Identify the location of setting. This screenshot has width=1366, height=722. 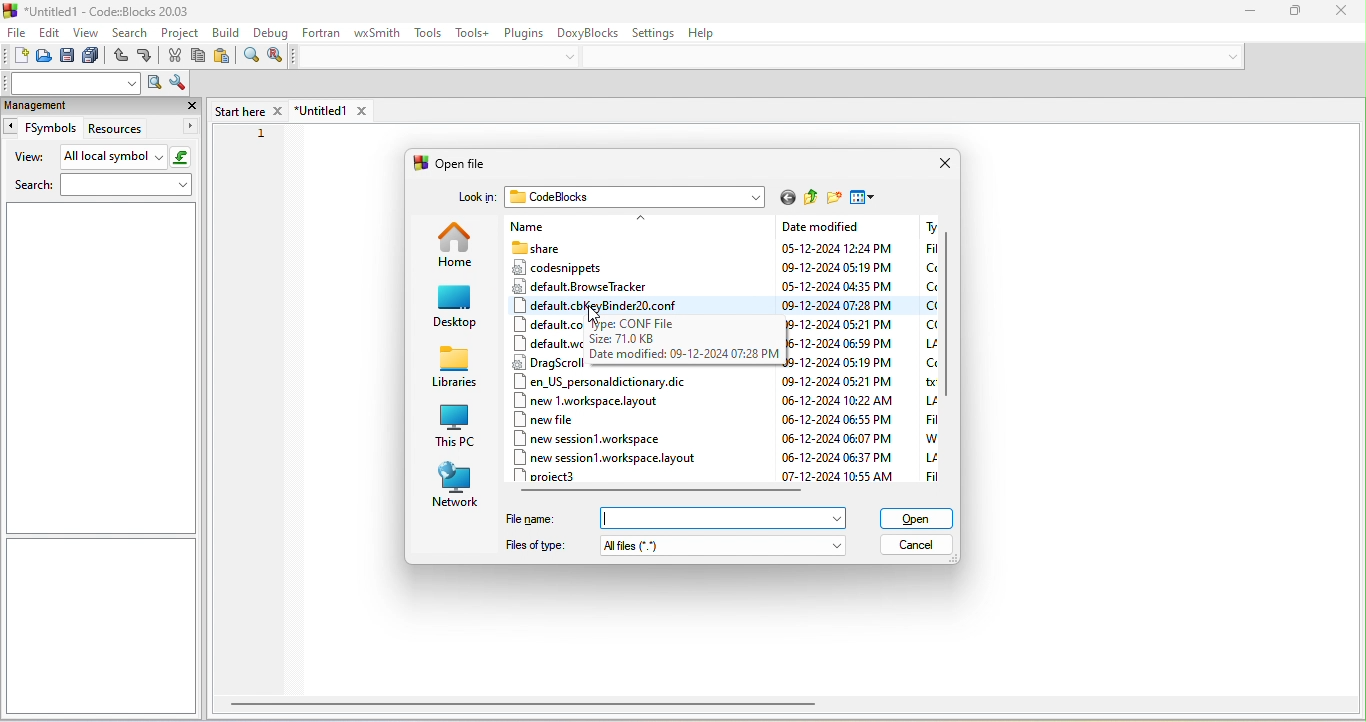
(657, 34).